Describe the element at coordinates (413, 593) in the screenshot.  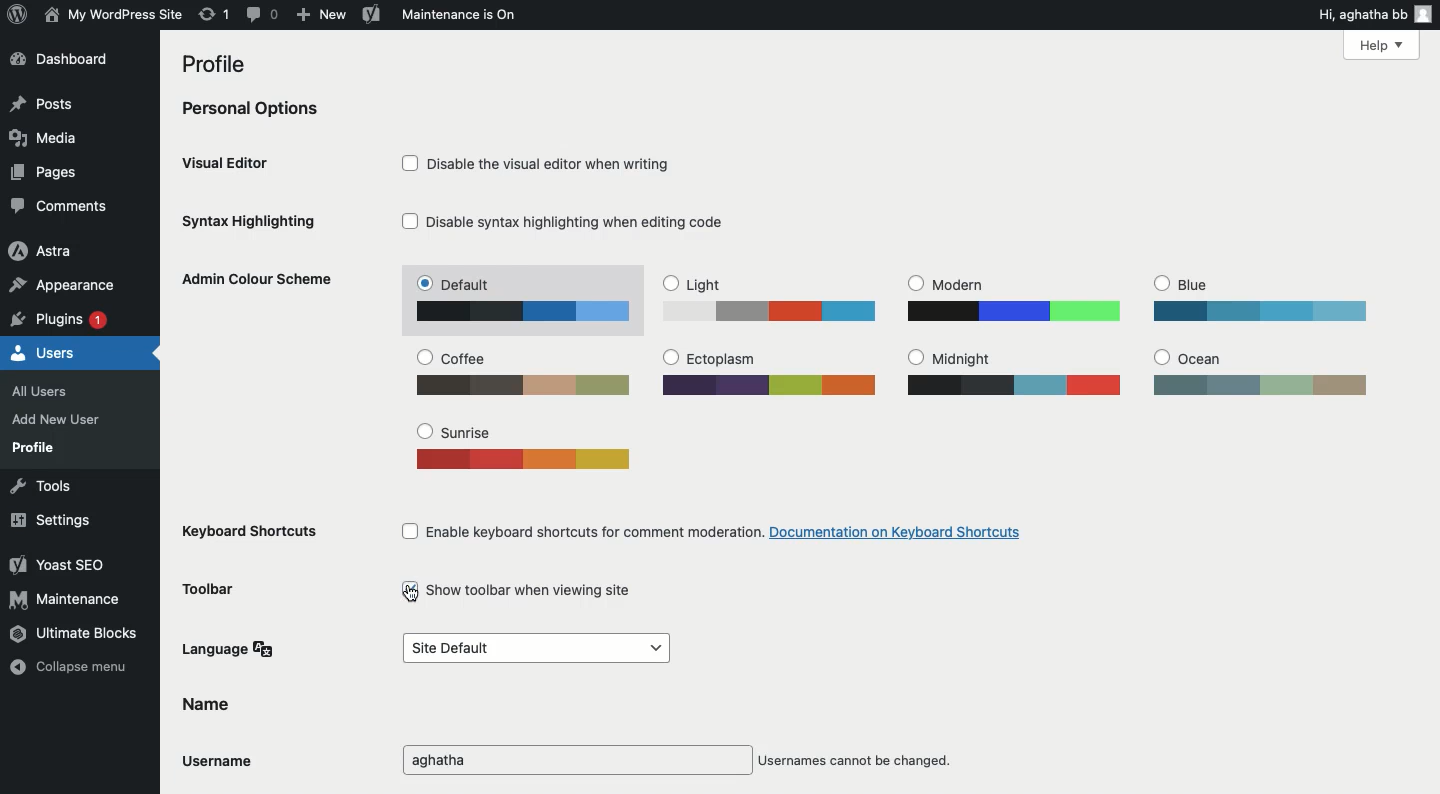
I see `cursor` at that location.